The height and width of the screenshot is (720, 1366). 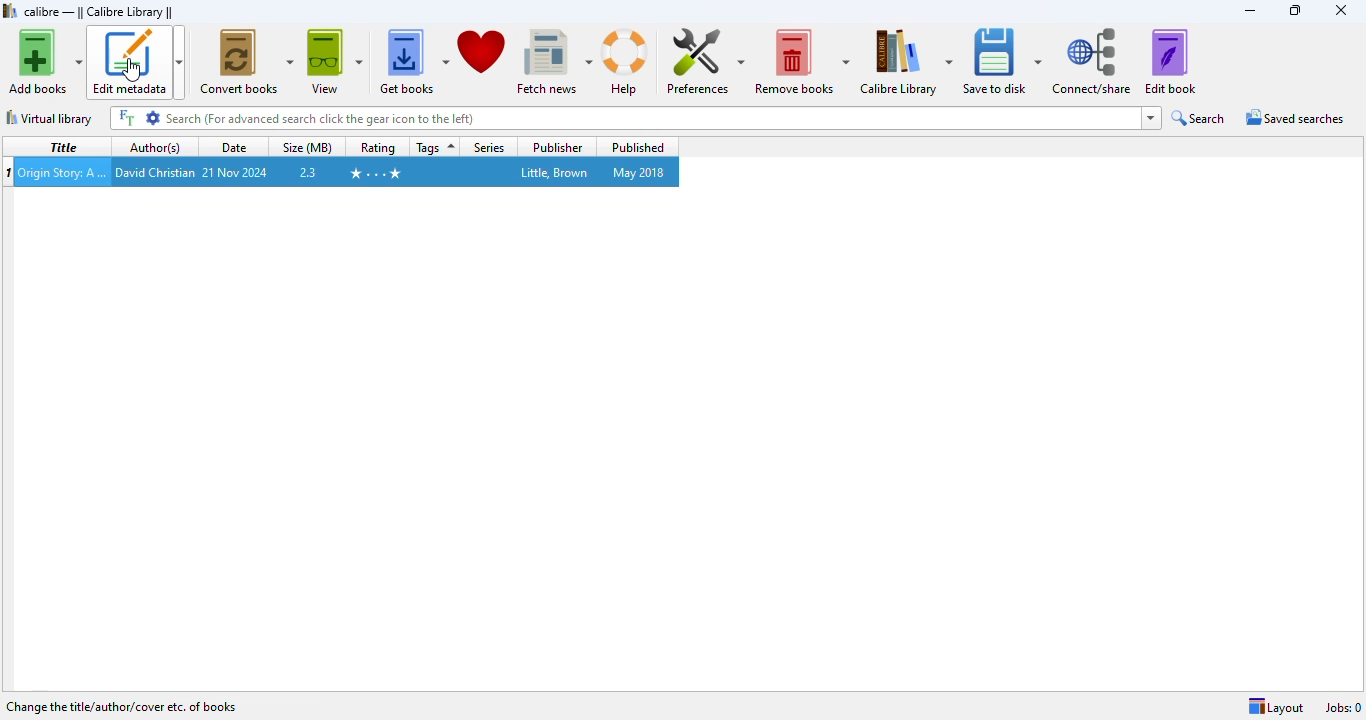 What do you see at coordinates (638, 147) in the screenshot?
I see `published` at bounding box center [638, 147].